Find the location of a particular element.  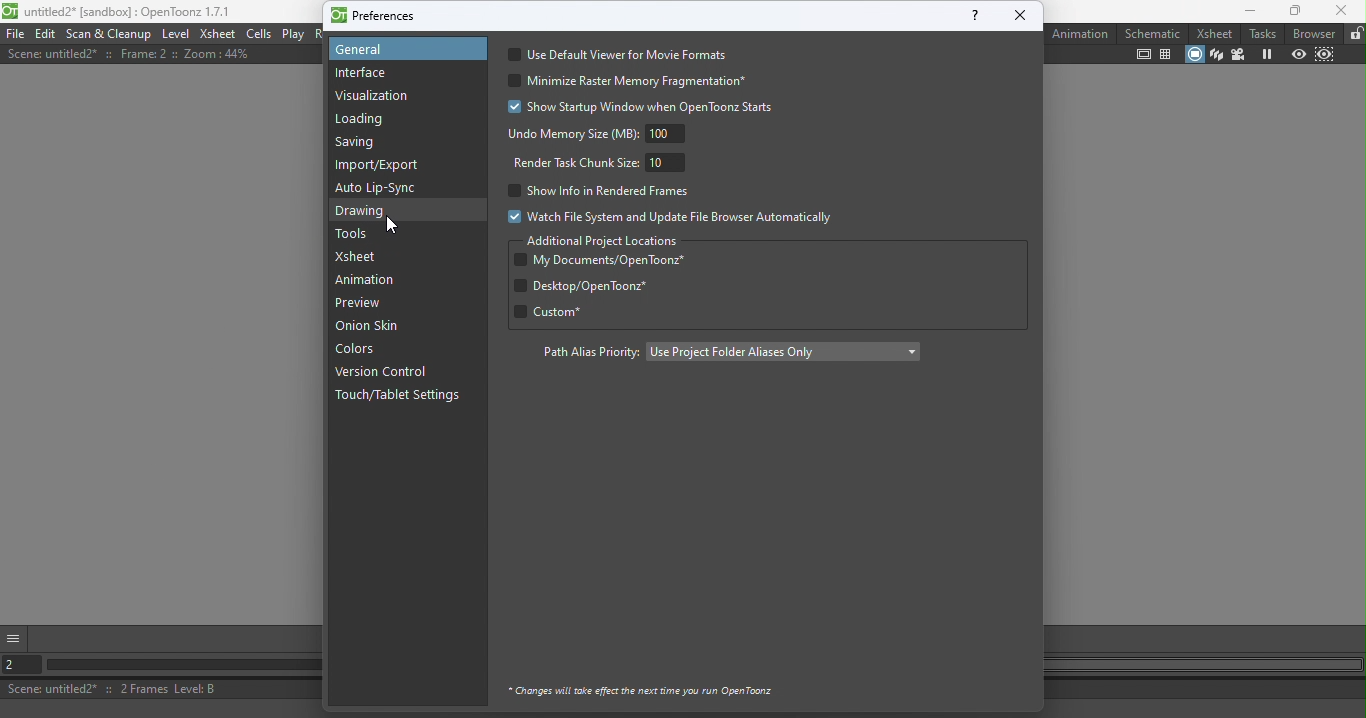

Play is located at coordinates (293, 34).